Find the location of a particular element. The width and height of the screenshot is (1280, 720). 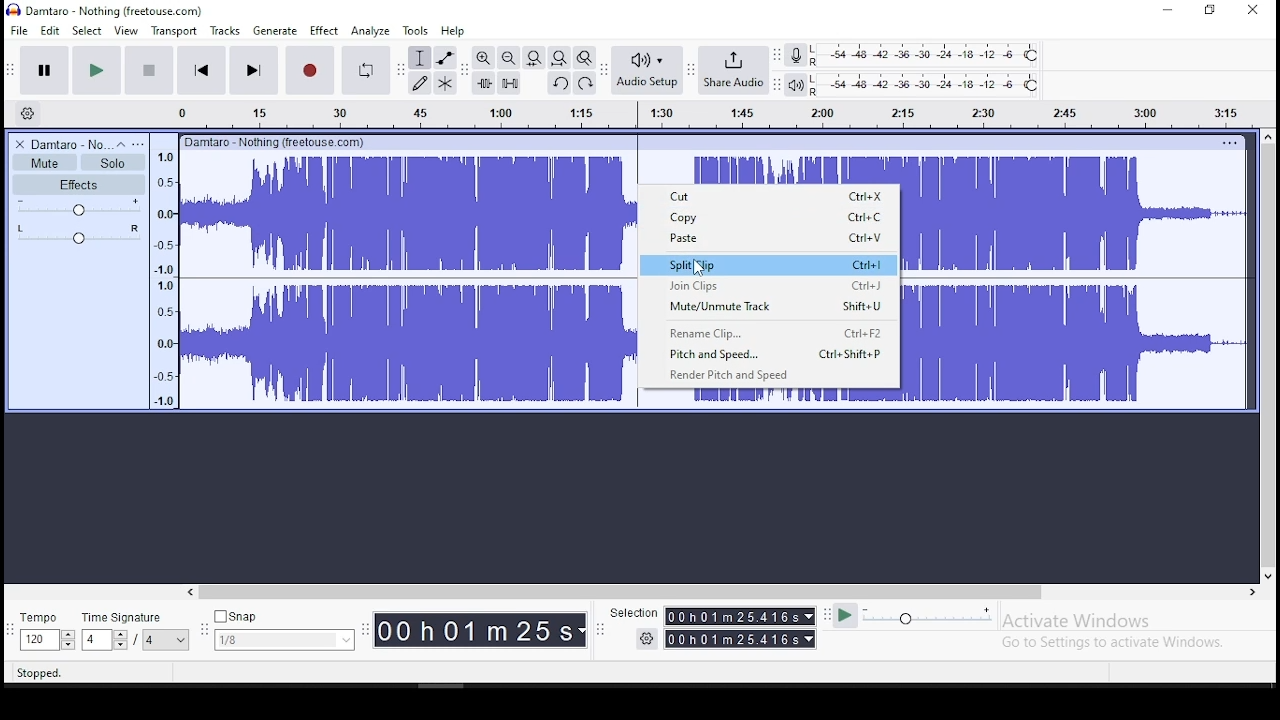

zoom in is located at coordinates (483, 57).